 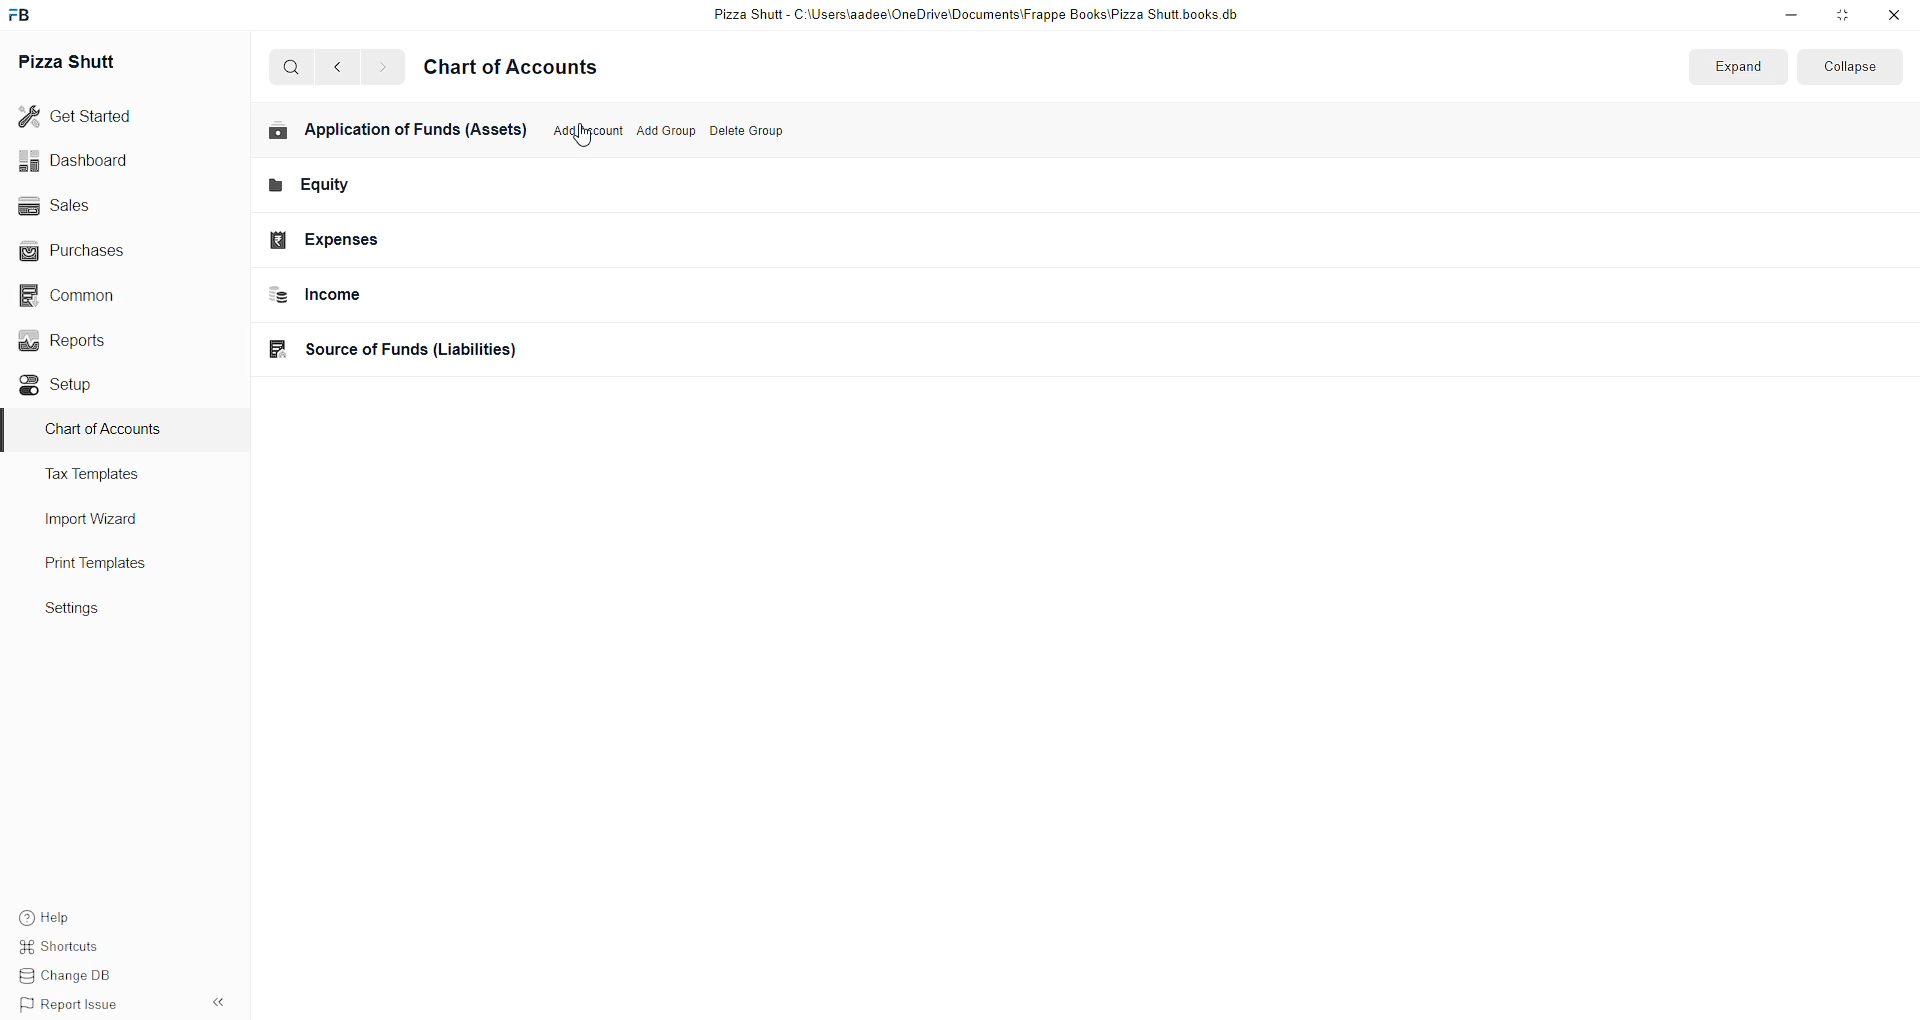 I want to click on Import Wizard , so click(x=103, y=520).